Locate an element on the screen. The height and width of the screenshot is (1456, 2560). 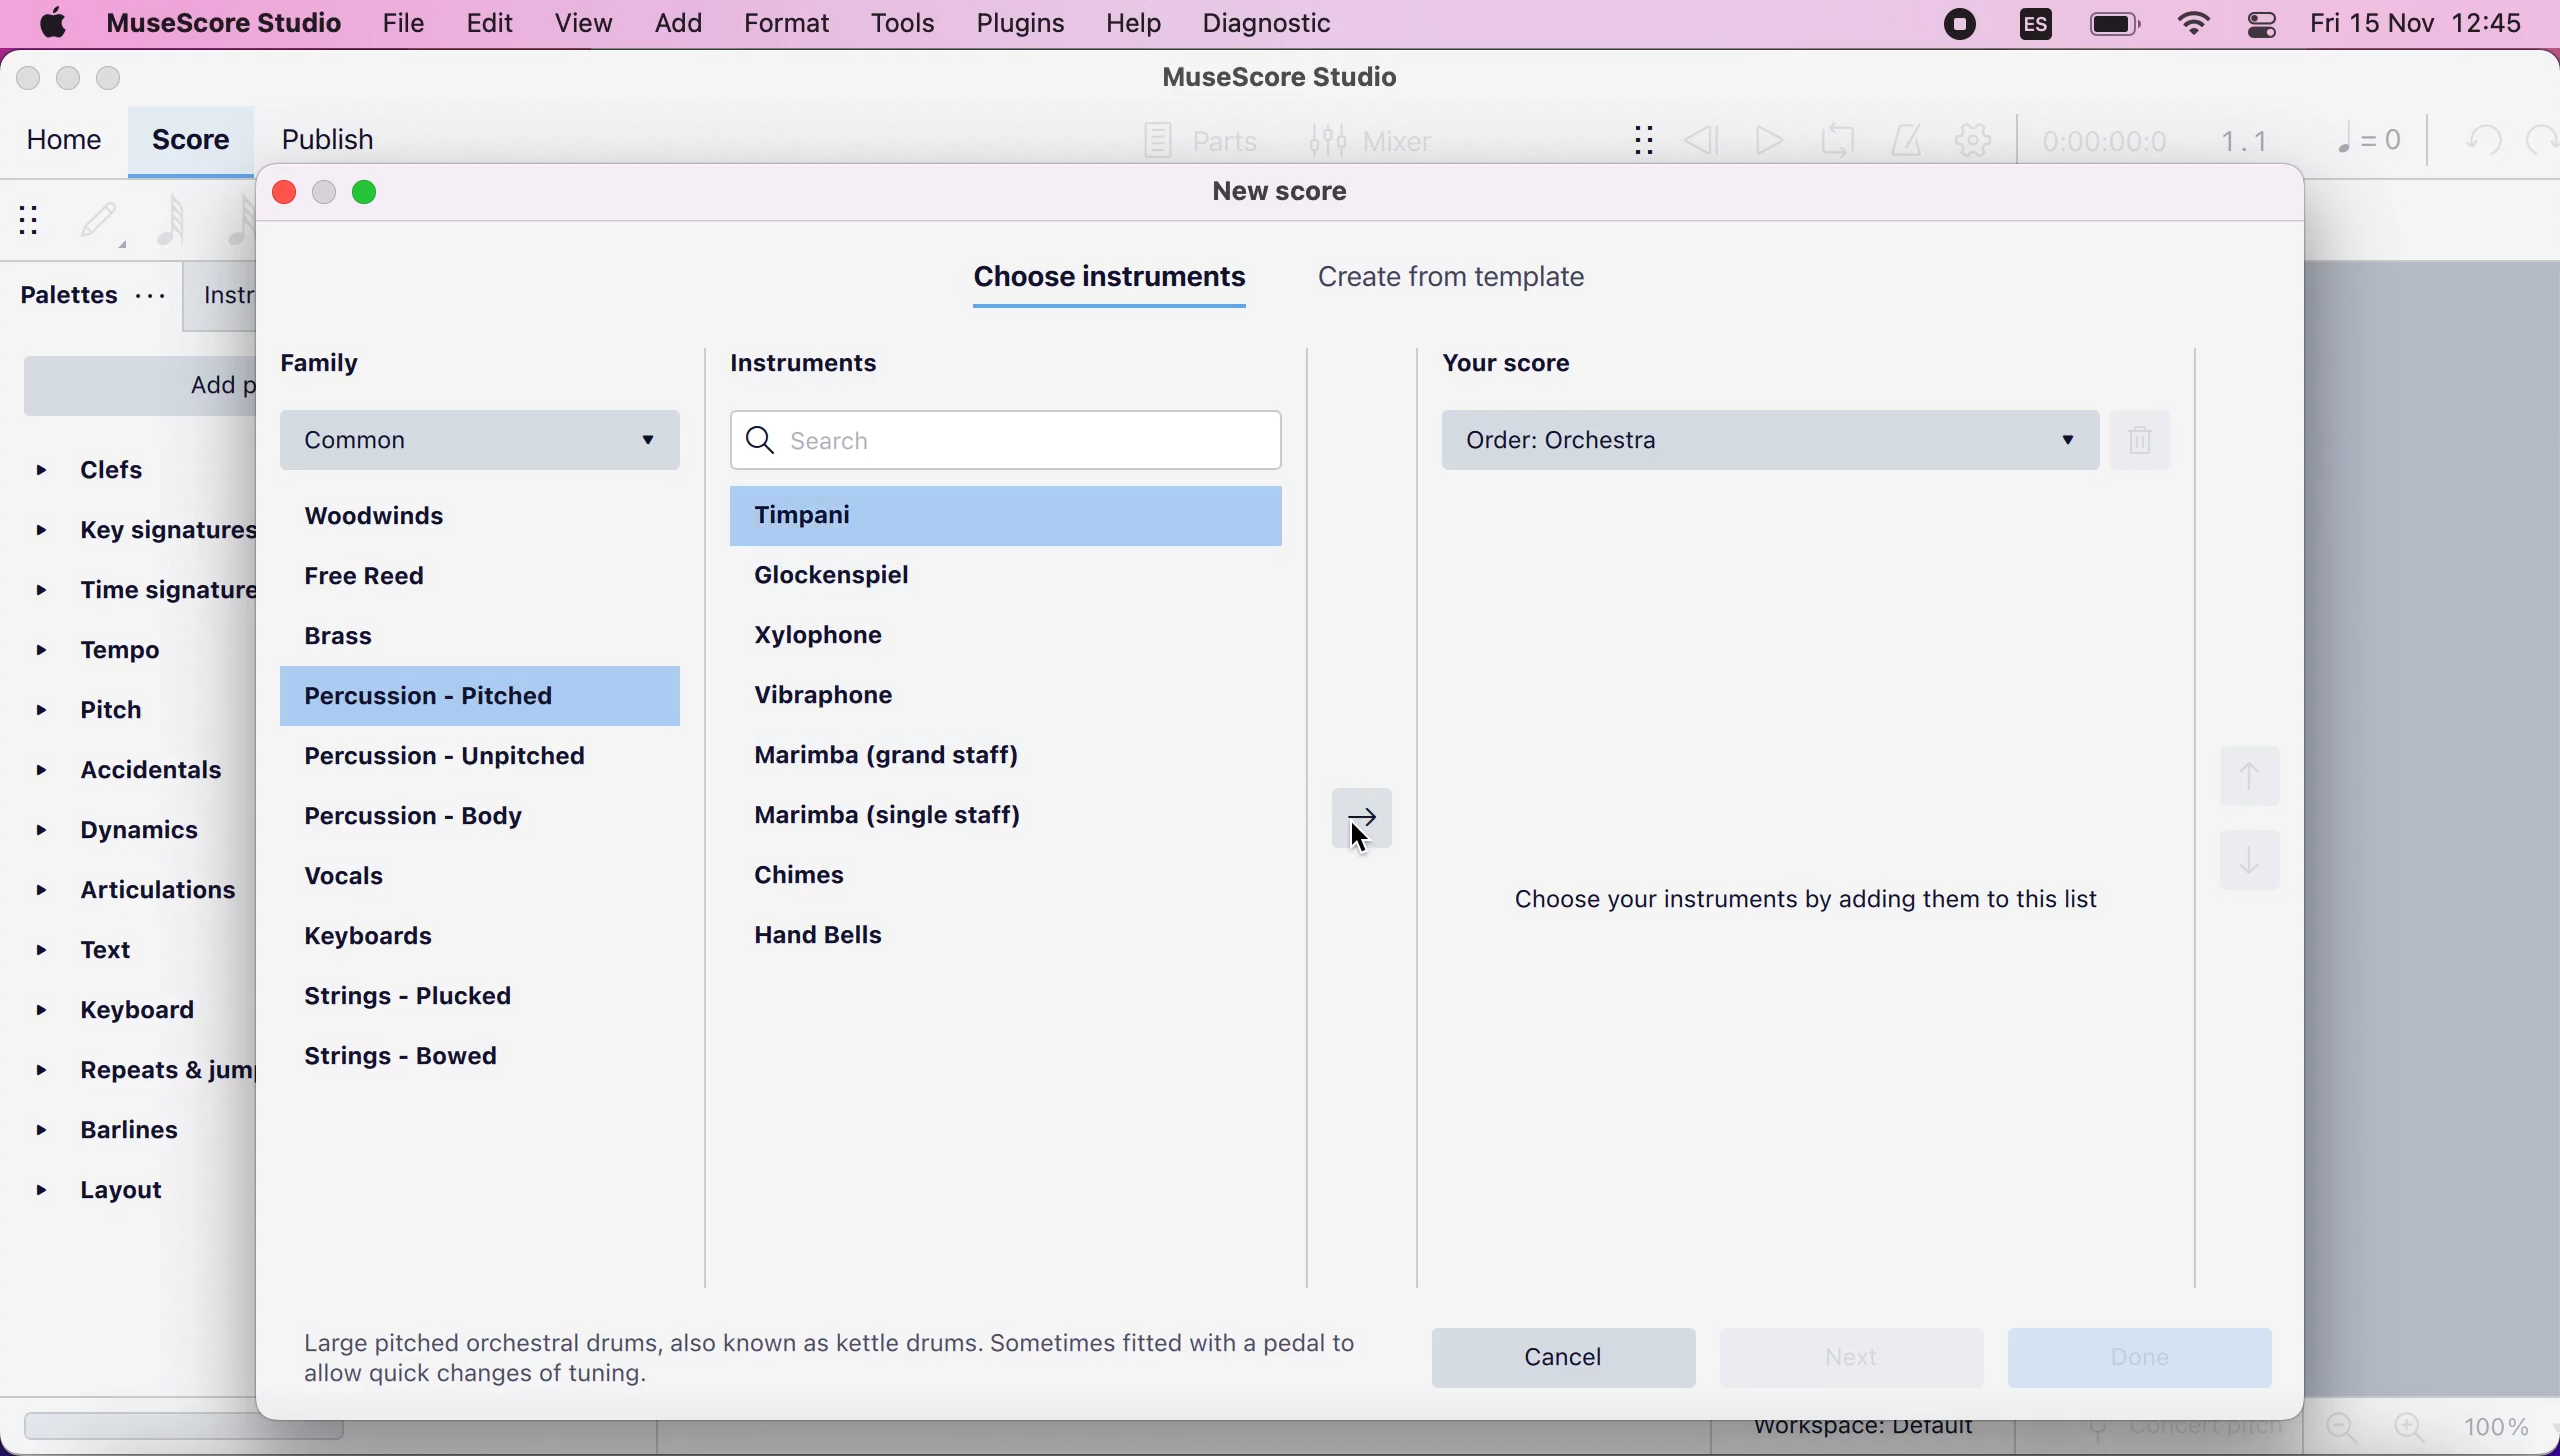
playback loop is located at coordinates (1845, 138).